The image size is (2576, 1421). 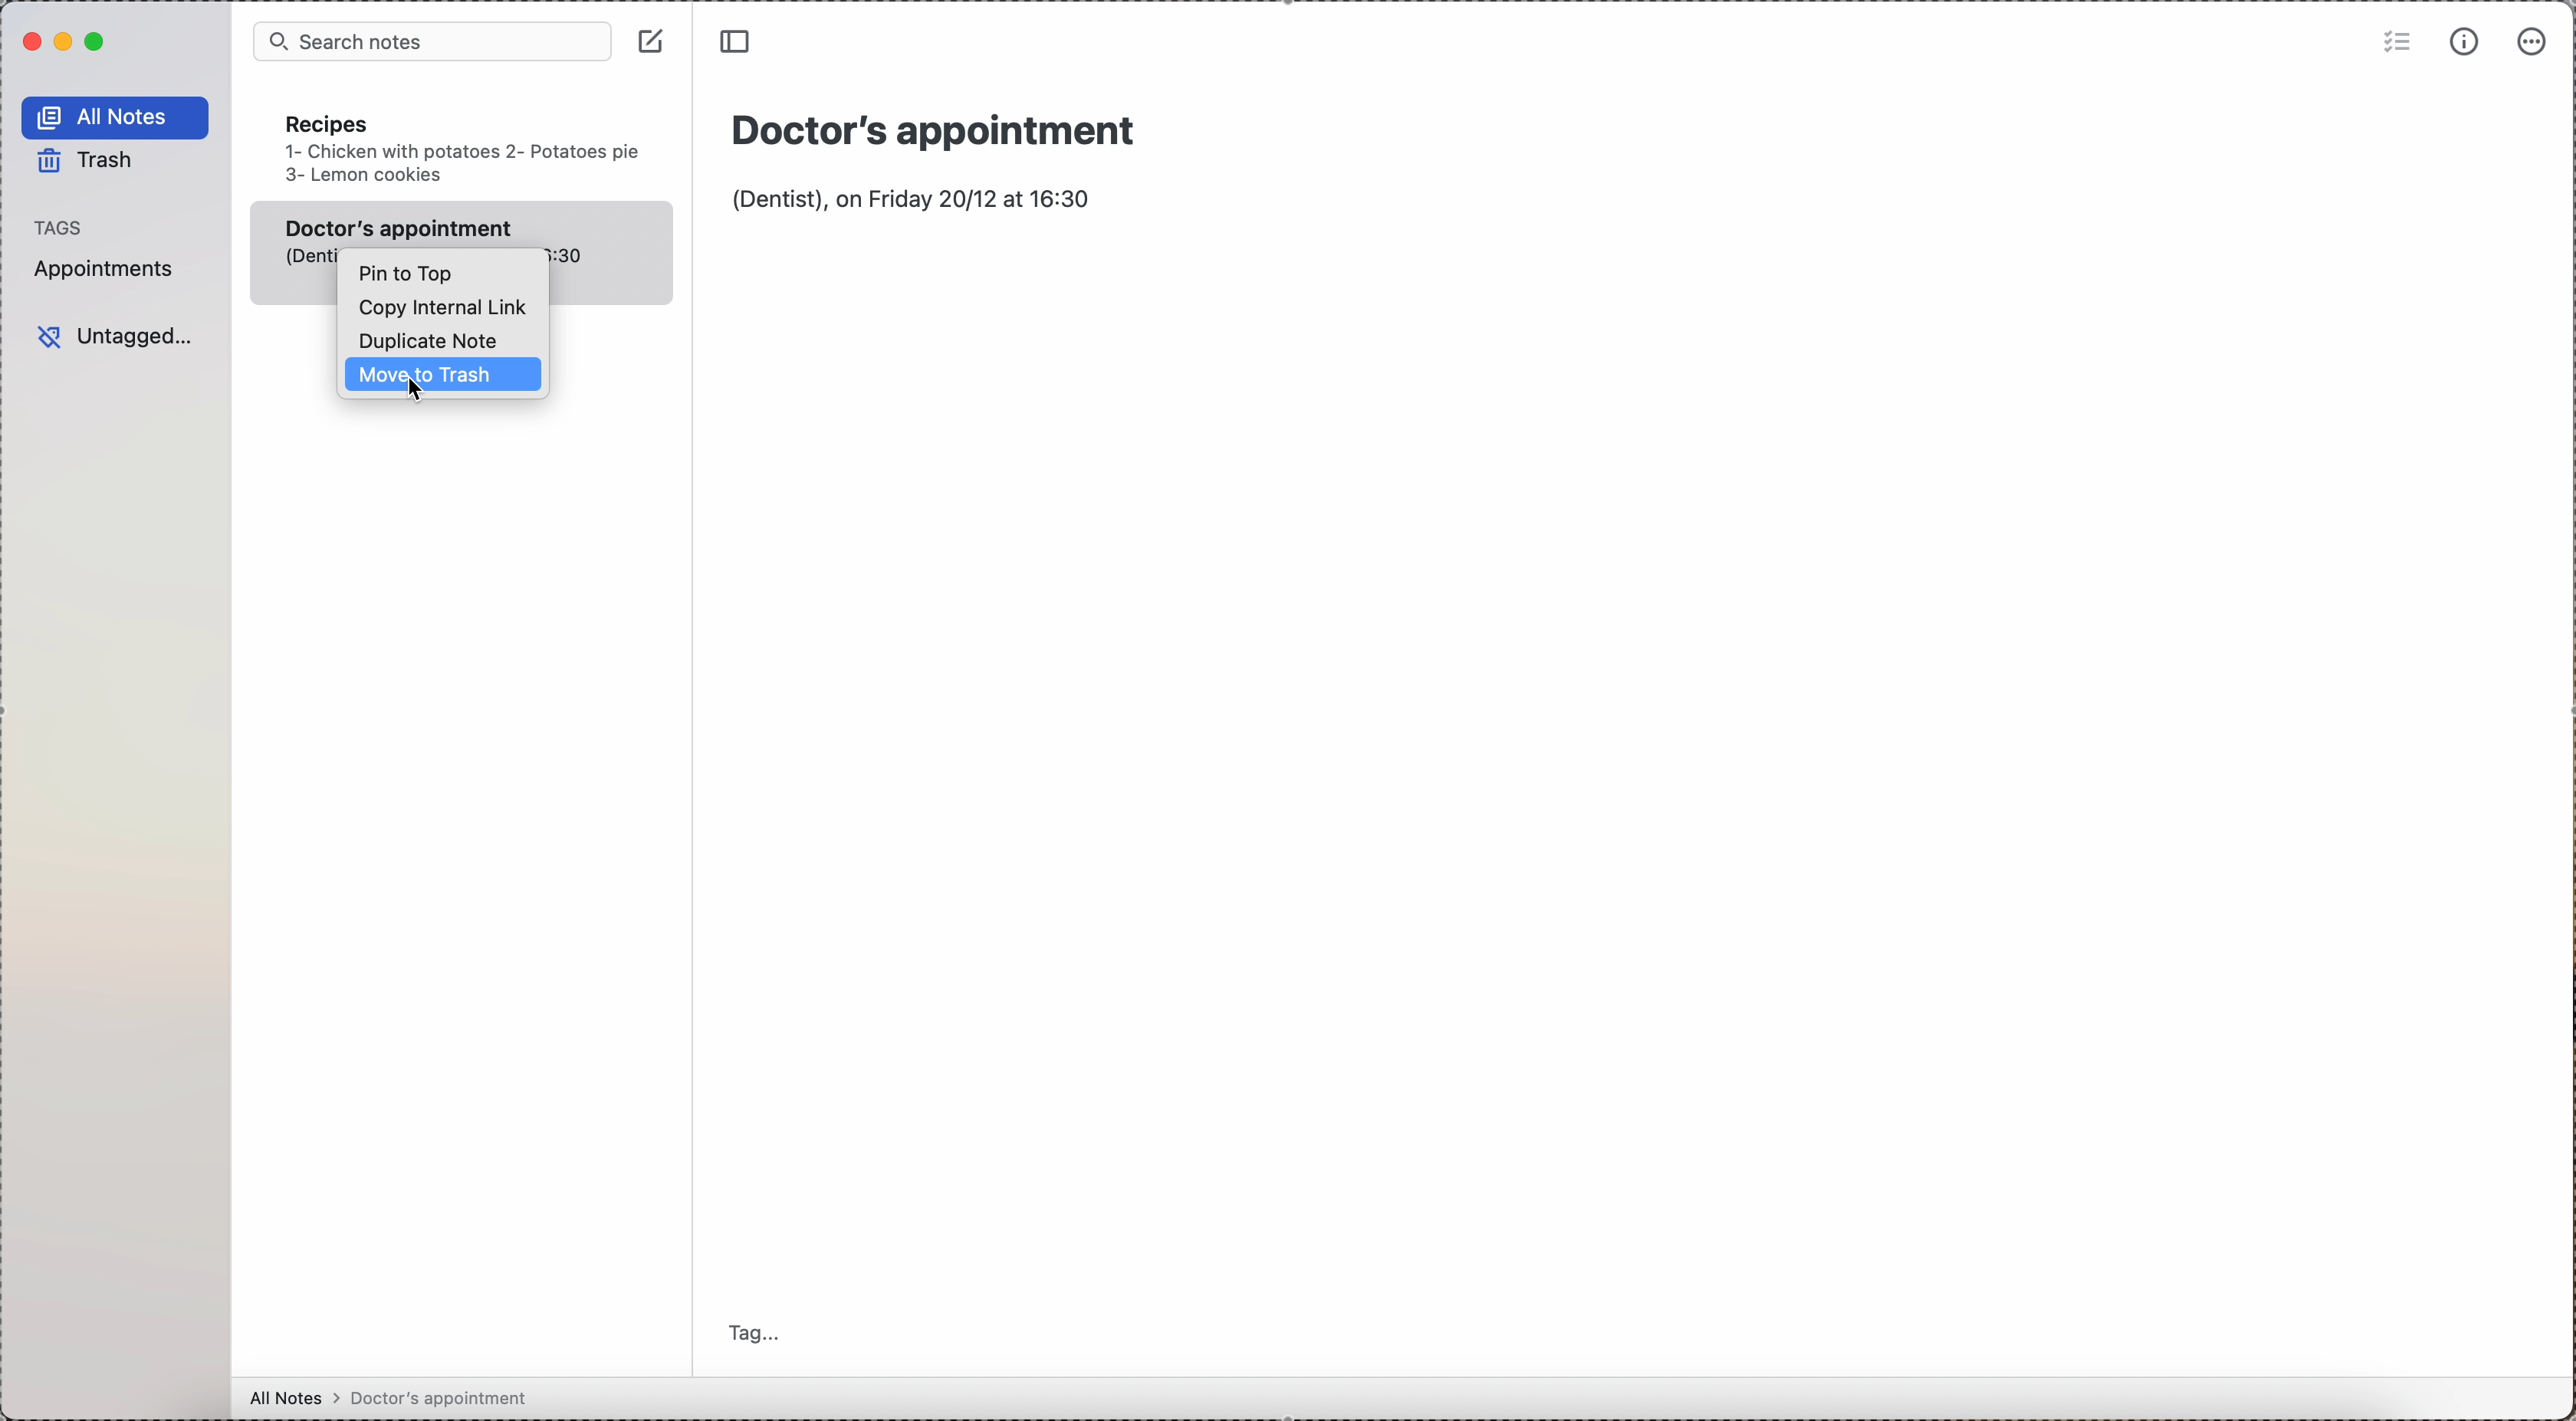 I want to click on duplicate note, so click(x=436, y=341).